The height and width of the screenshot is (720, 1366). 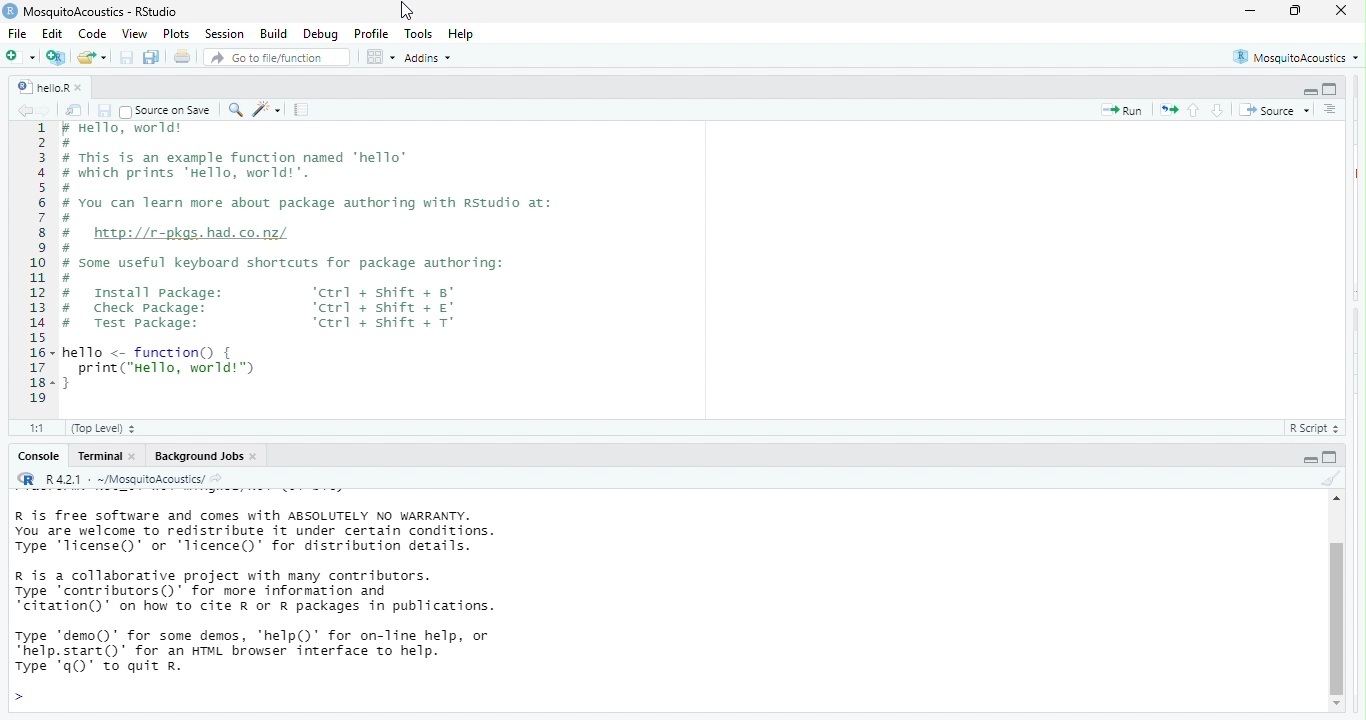 I want to click on hide r script, so click(x=1305, y=461).